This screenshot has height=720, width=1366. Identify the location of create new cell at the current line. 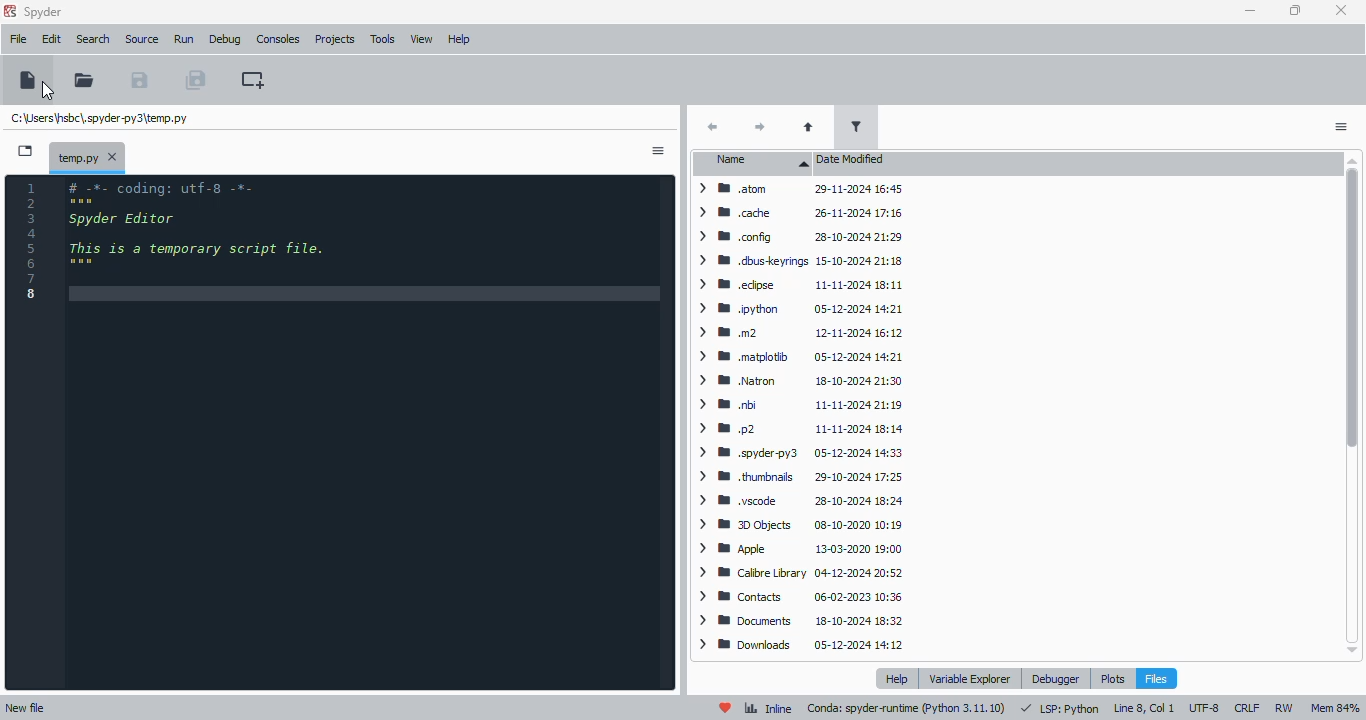
(253, 80).